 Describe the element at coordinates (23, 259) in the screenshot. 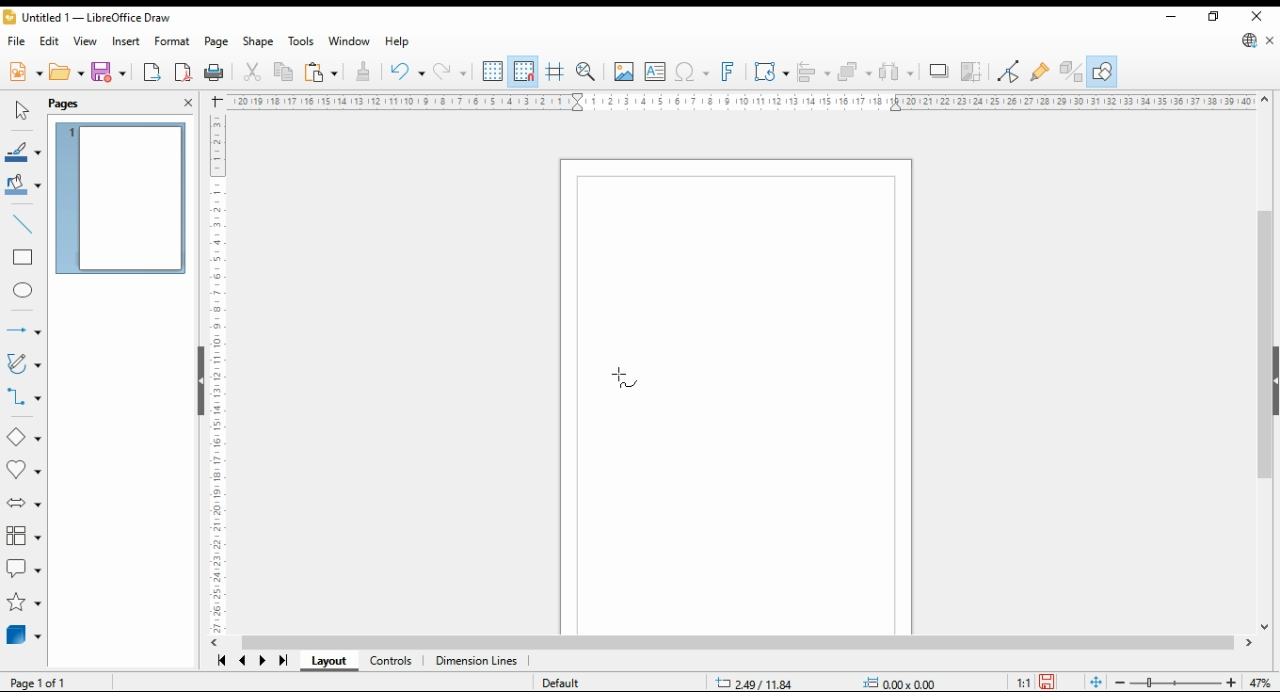

I see `rectangle` at that location.